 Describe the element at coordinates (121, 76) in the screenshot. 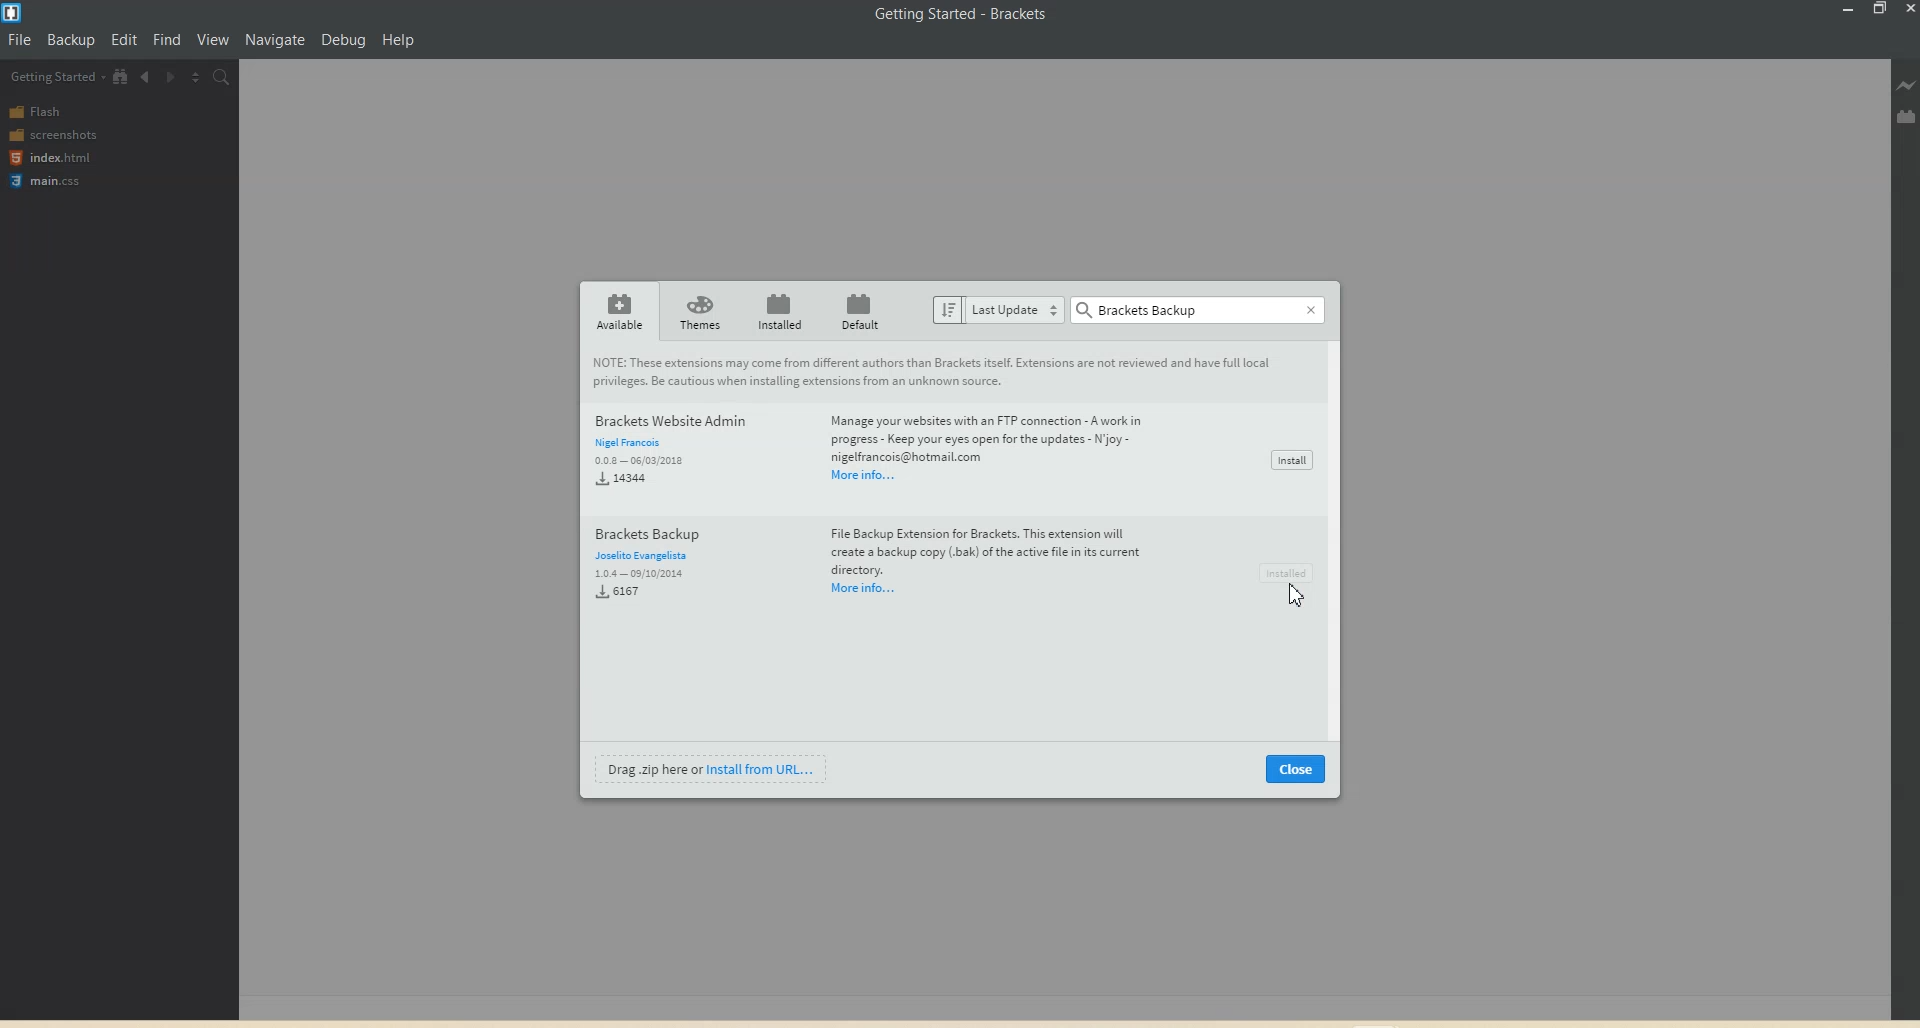

I see `View in file Tree` at that location.